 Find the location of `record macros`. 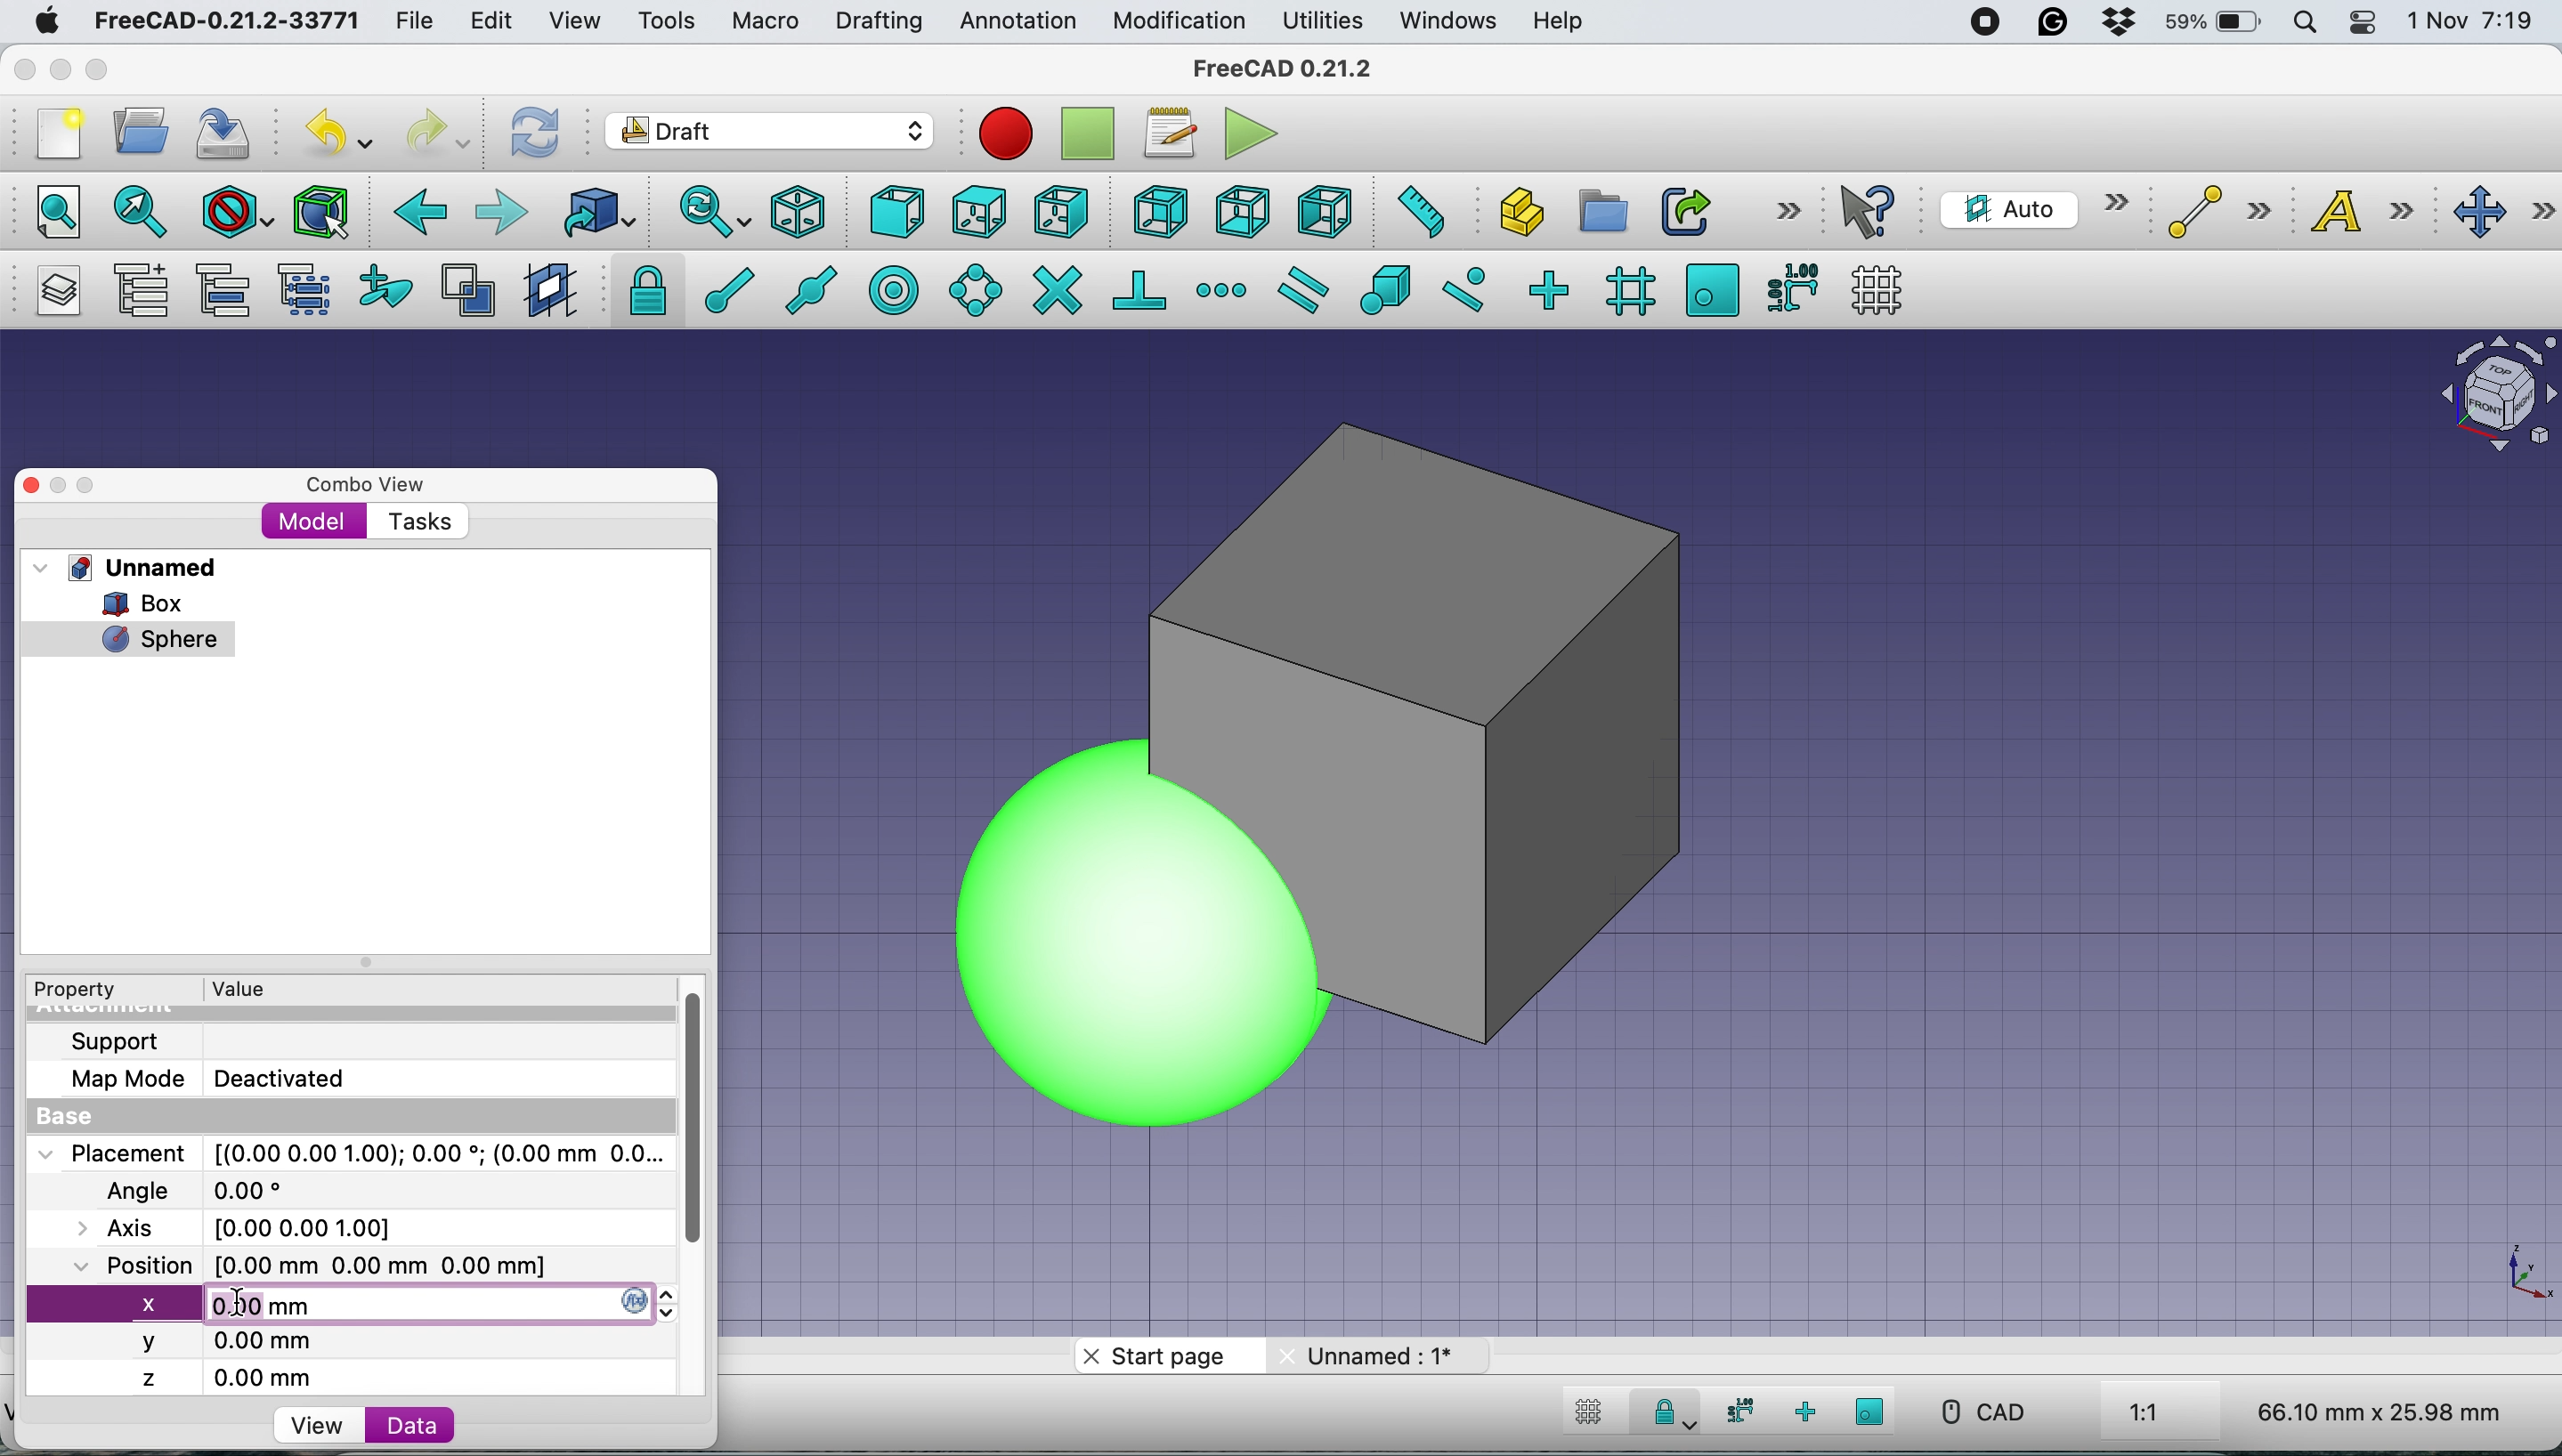

record macros is located at coordinates (1006, 133).